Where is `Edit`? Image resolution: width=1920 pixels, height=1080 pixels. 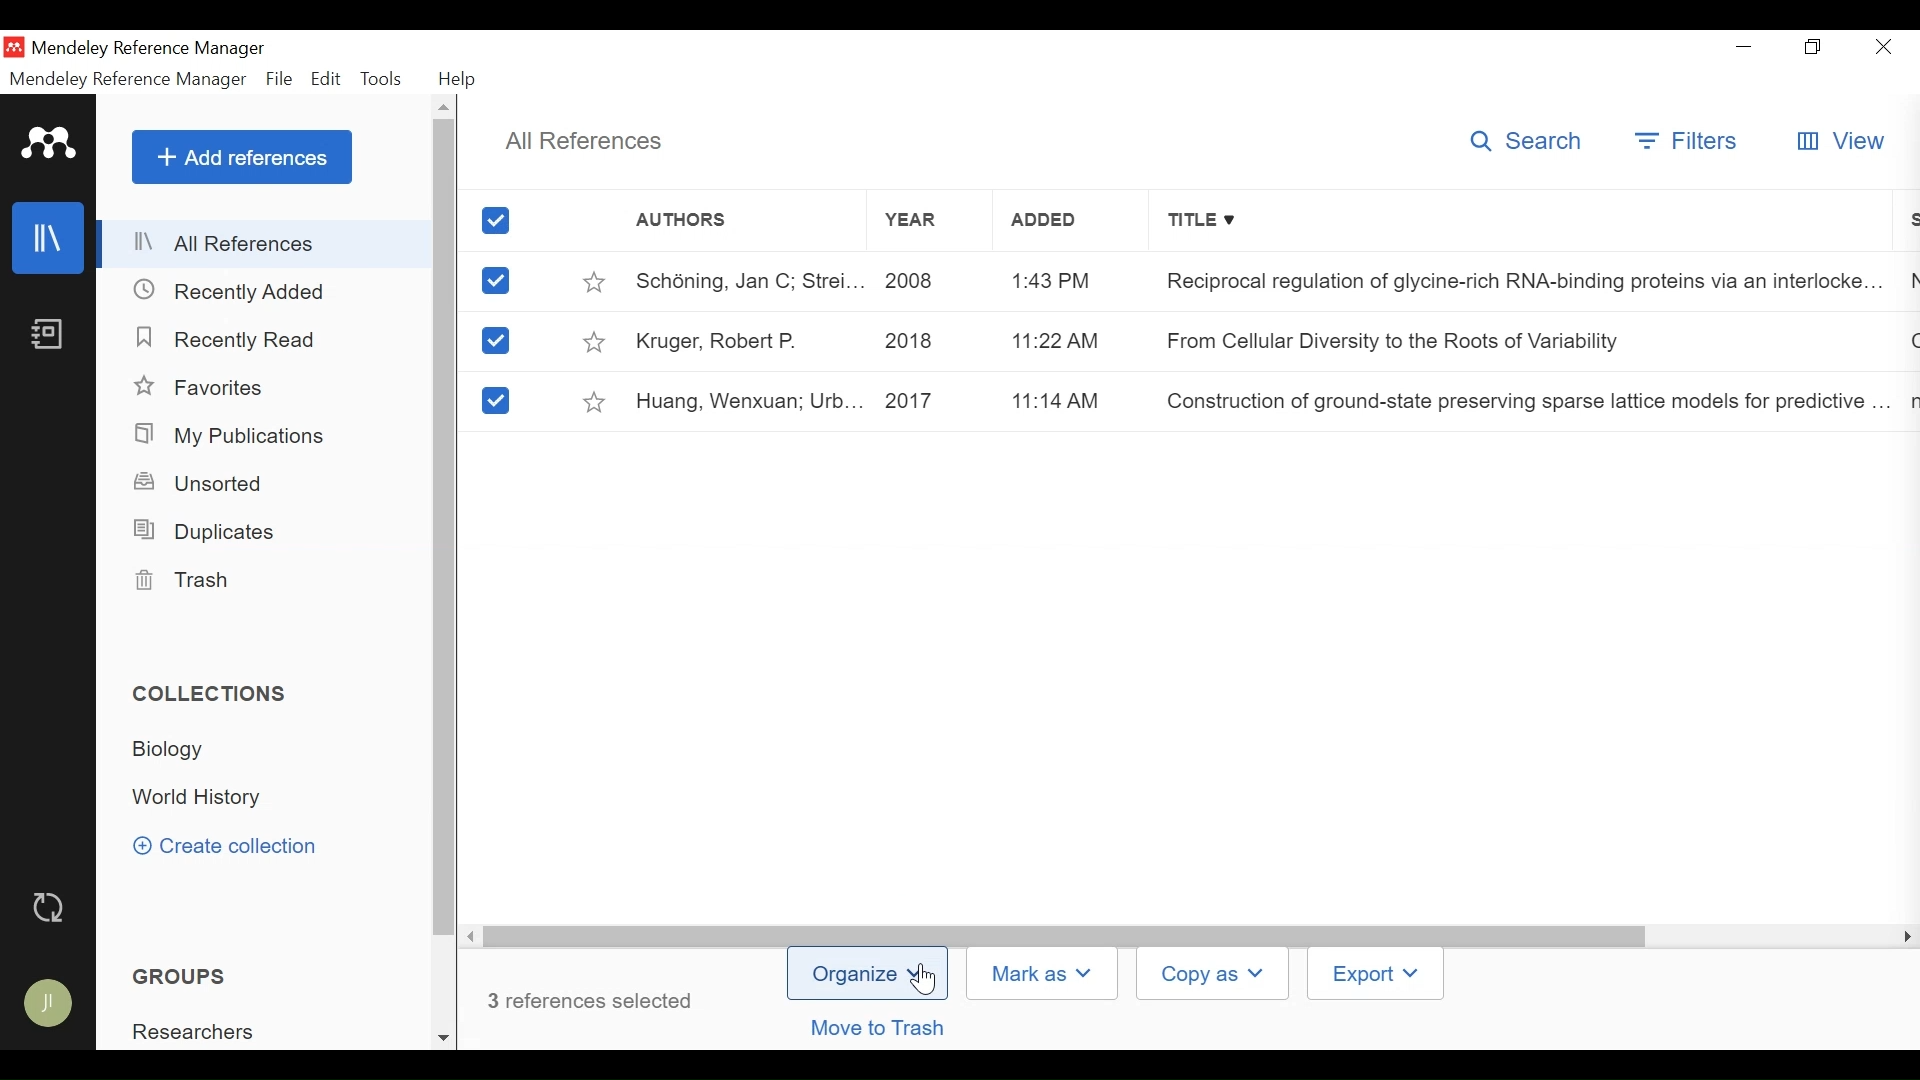
Edit is located at coordinates (325, 79).